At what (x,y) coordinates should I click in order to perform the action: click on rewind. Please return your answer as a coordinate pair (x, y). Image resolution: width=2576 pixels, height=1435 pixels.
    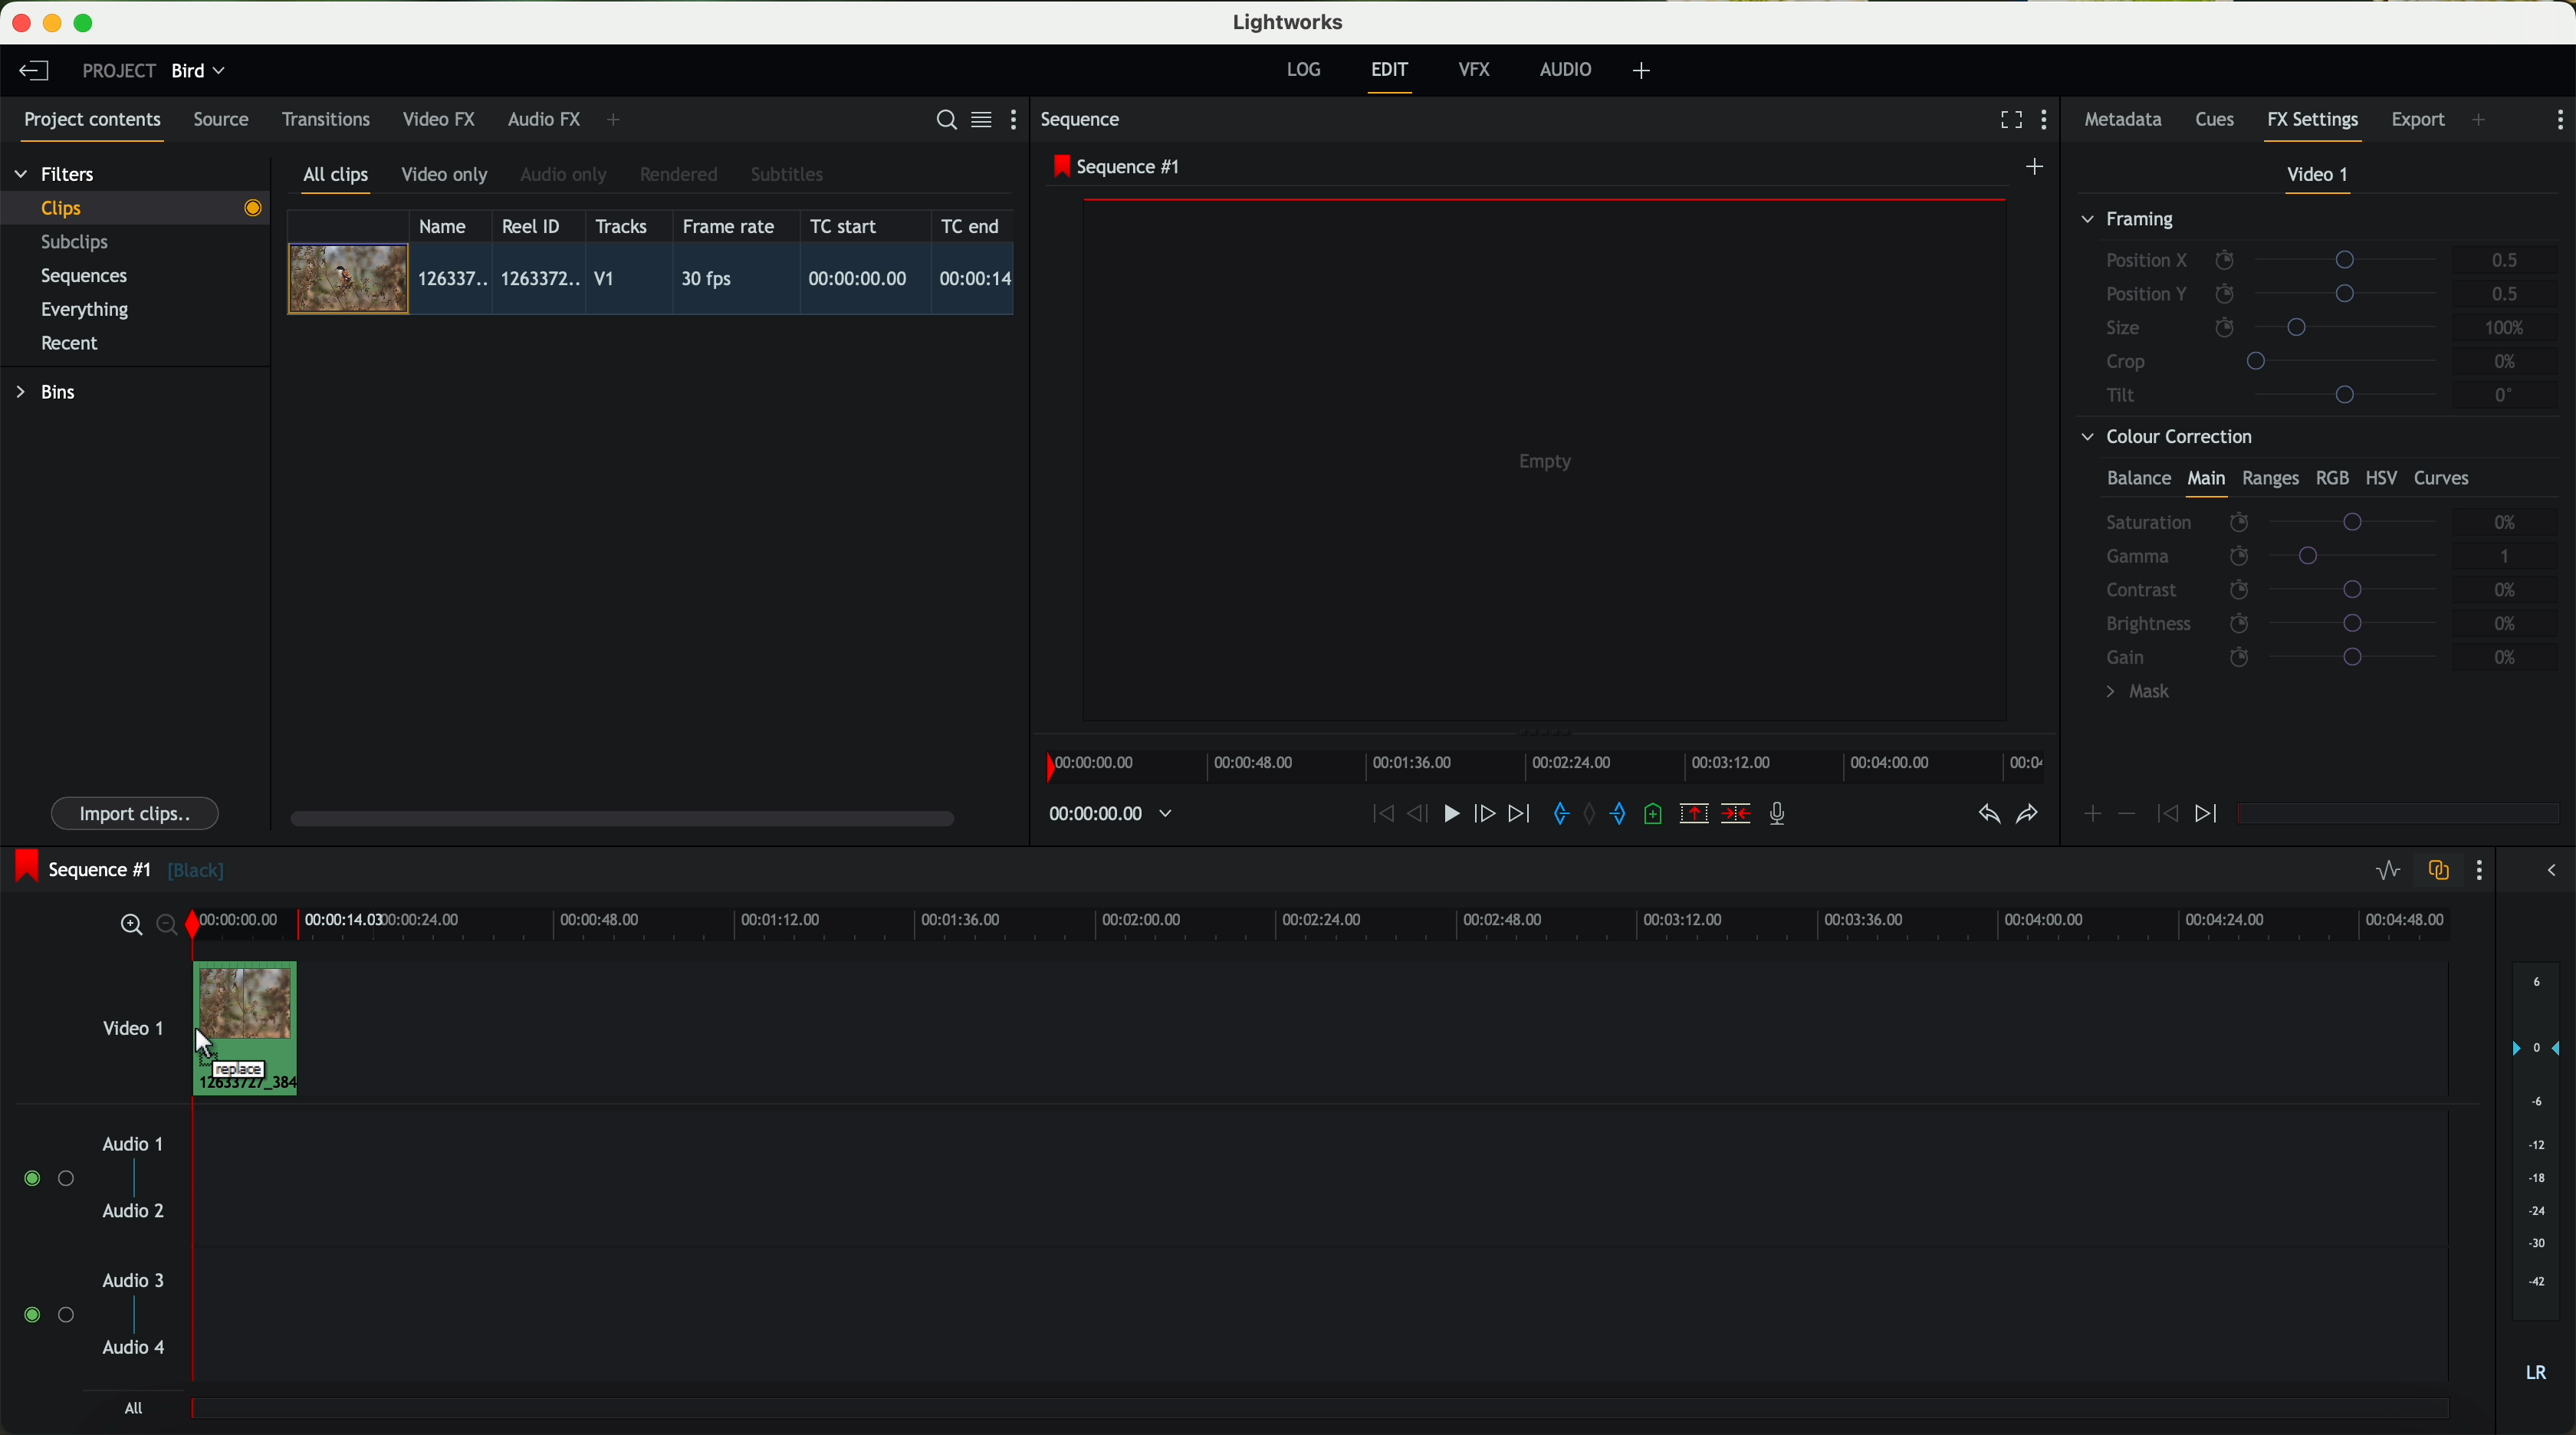
    Looking at the image, I should click on (1381, 815).